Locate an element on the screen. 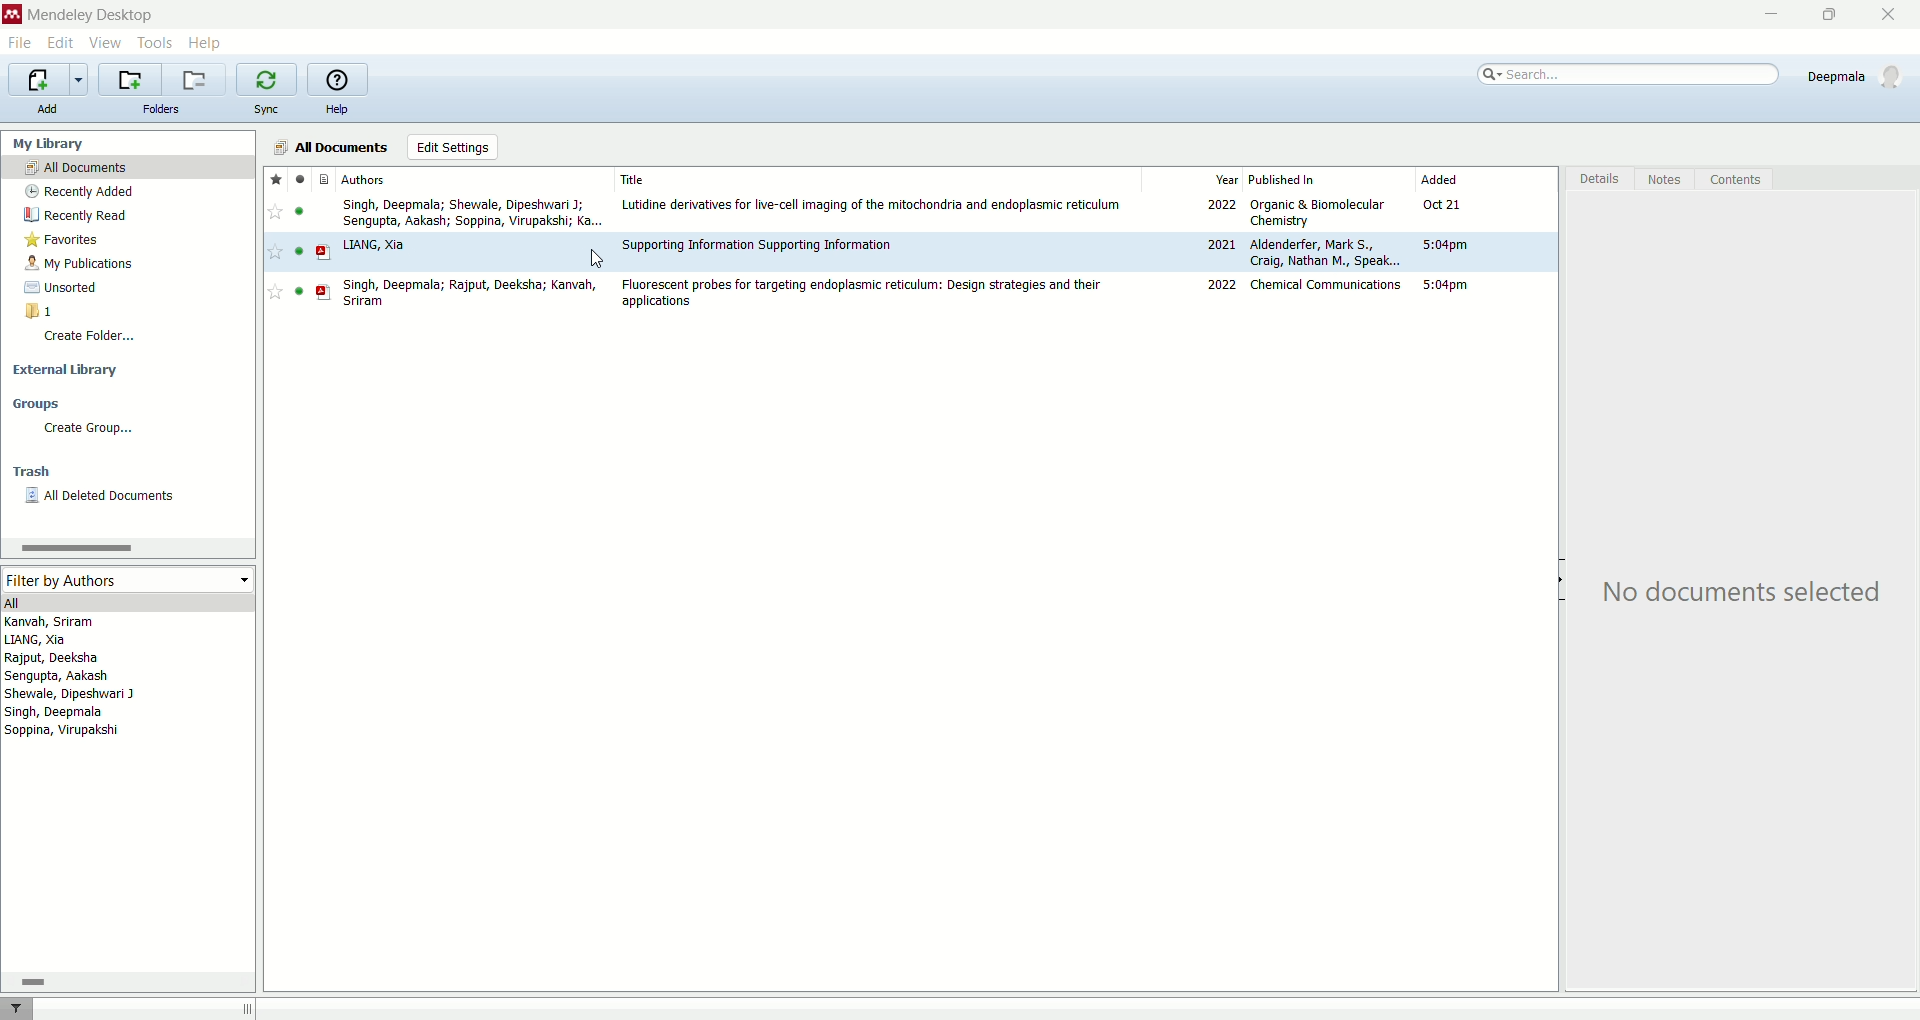 Image resolution: width=1920 pixels, height=1020 pixels. LIANG, Xia is located at coordinates (374, 246).